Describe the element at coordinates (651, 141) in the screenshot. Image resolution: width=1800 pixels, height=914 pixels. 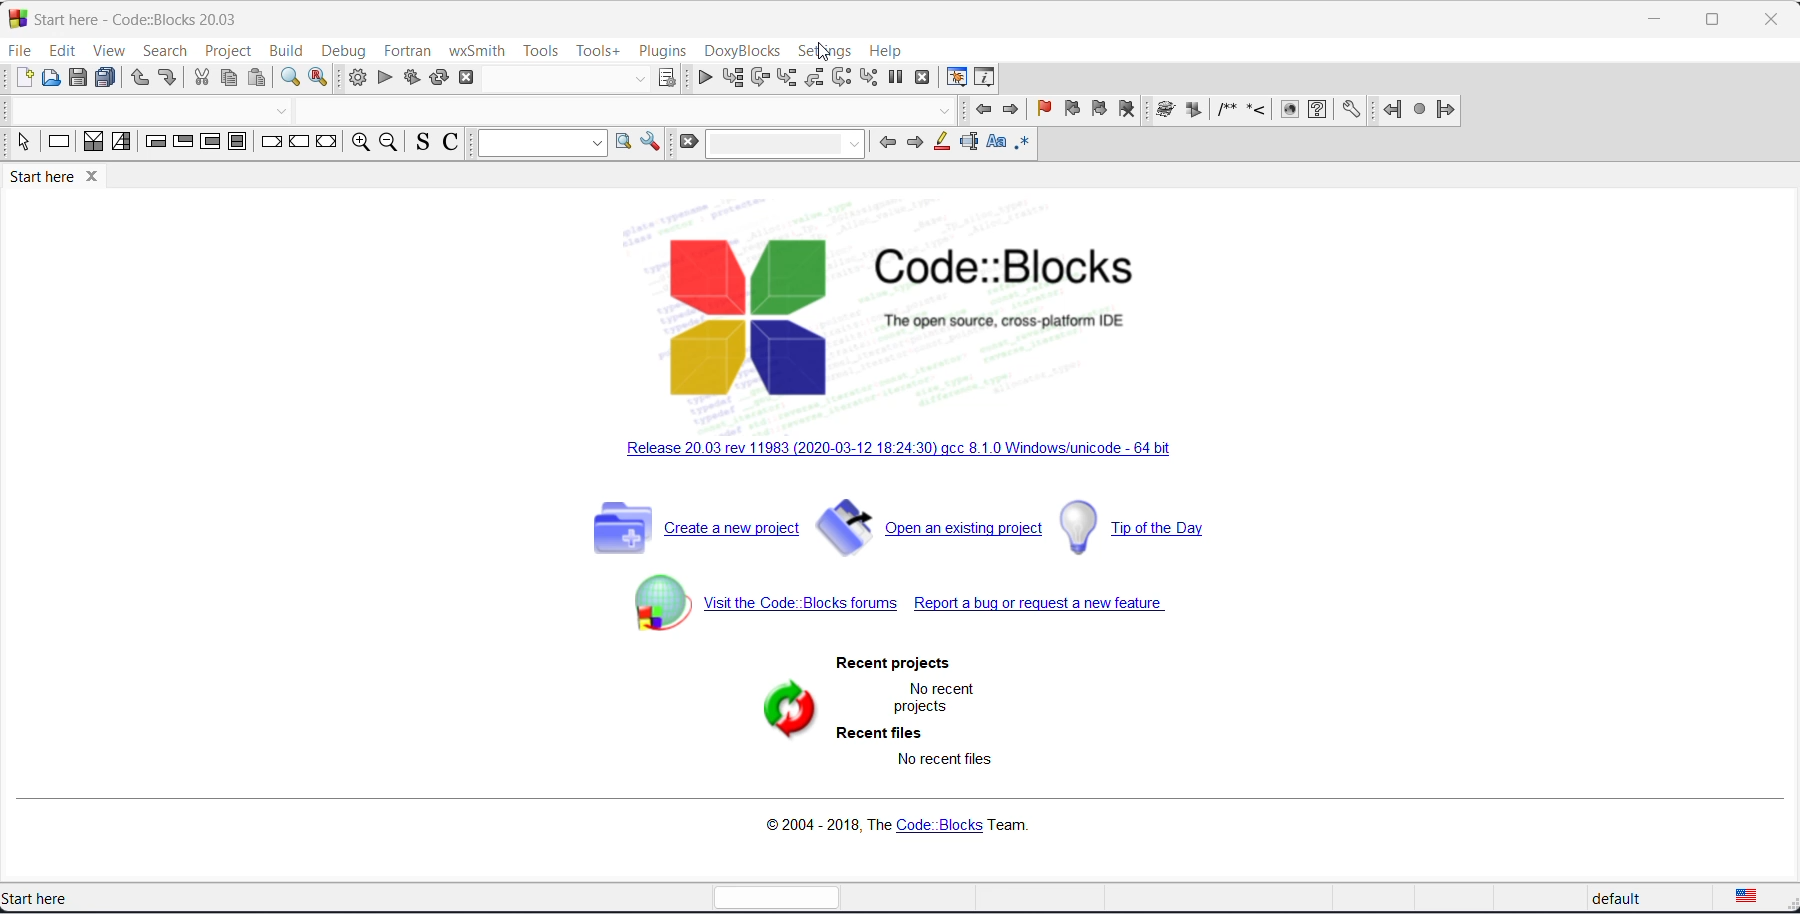
I see `settings` at that location.